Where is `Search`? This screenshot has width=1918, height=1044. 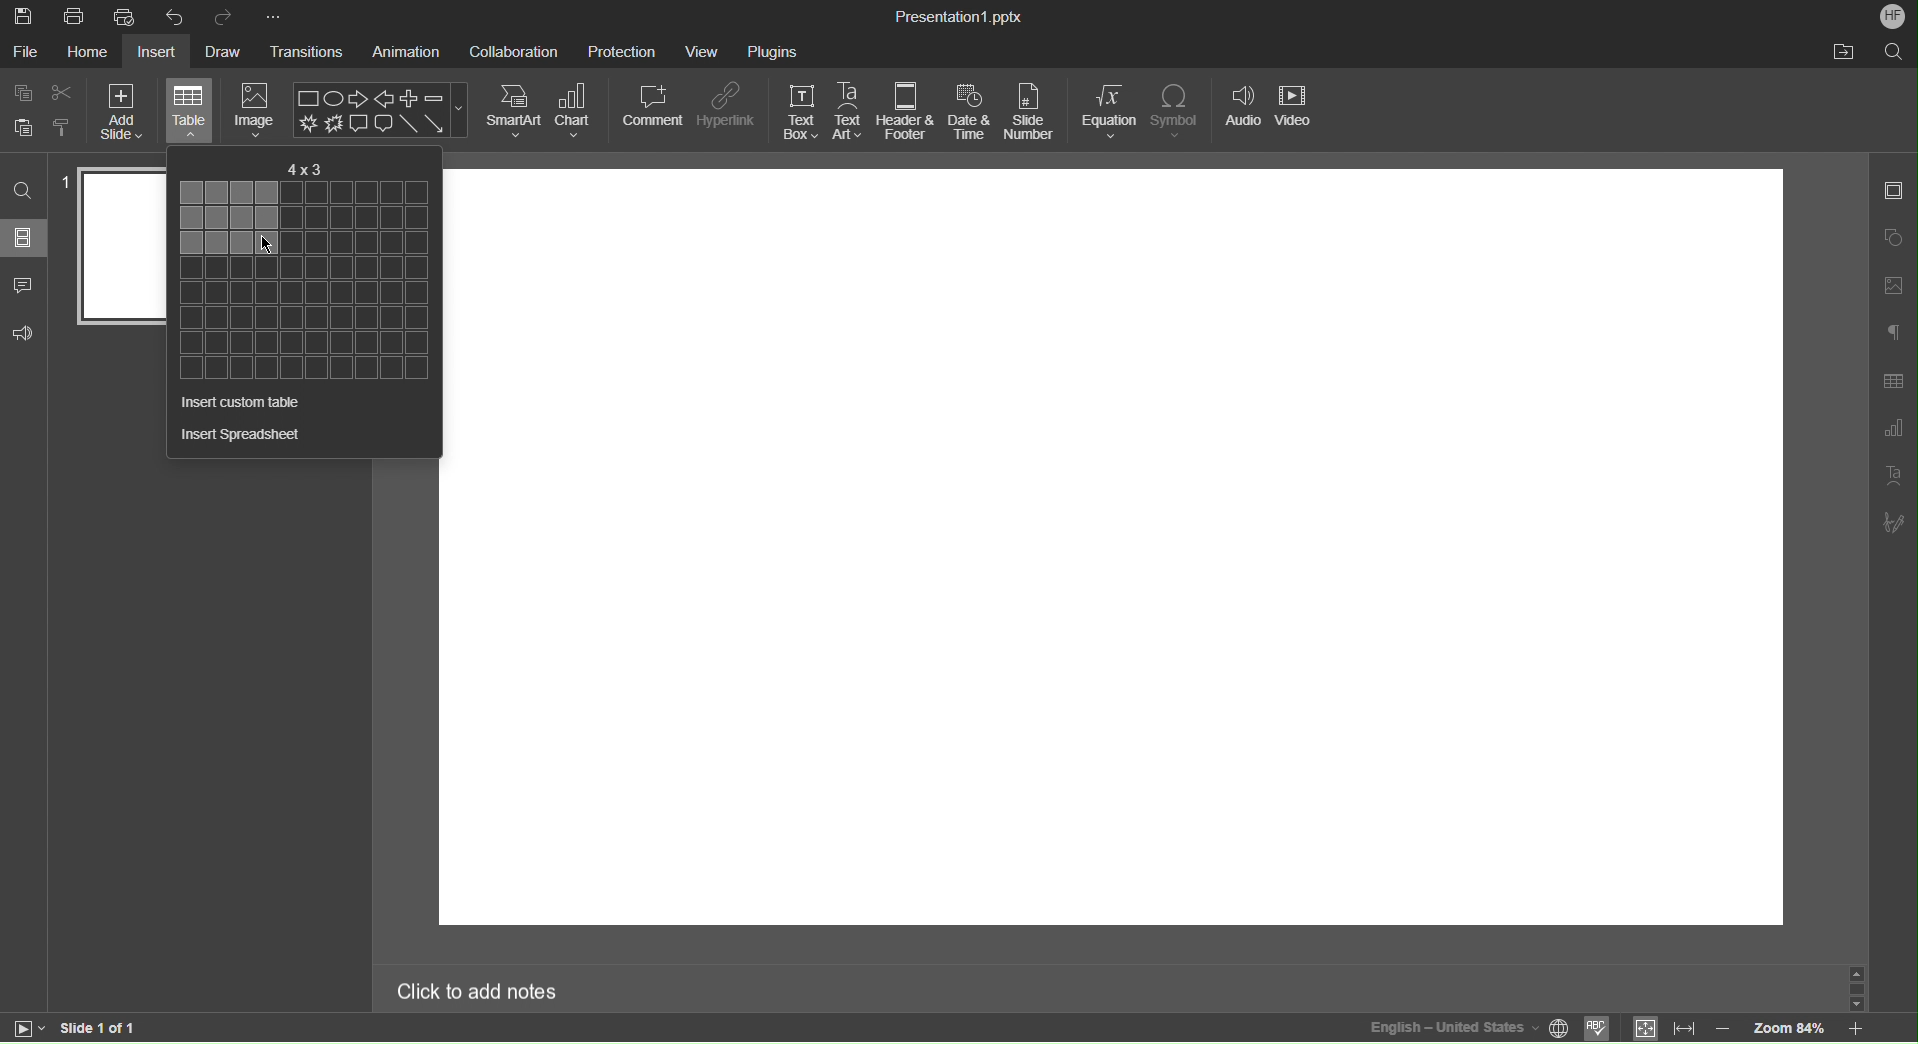 Search is located at coordinates (1896, 52).